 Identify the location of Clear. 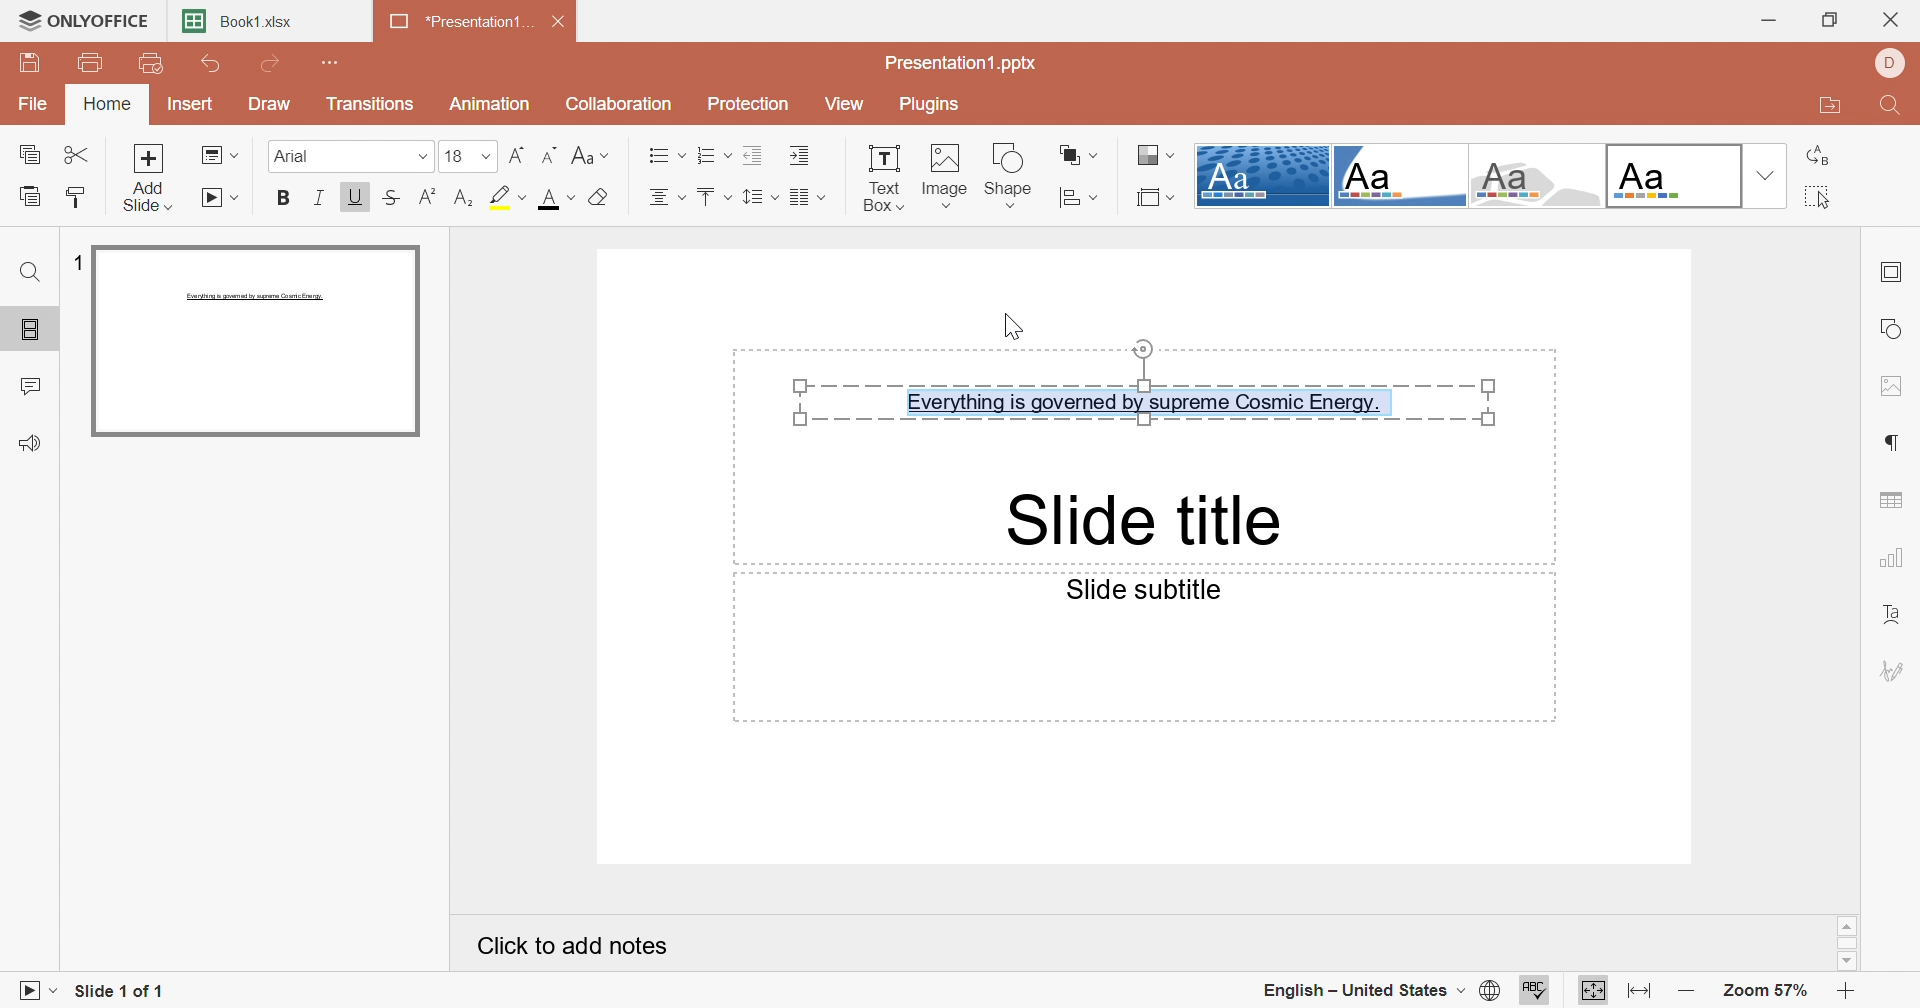
(603, 197).